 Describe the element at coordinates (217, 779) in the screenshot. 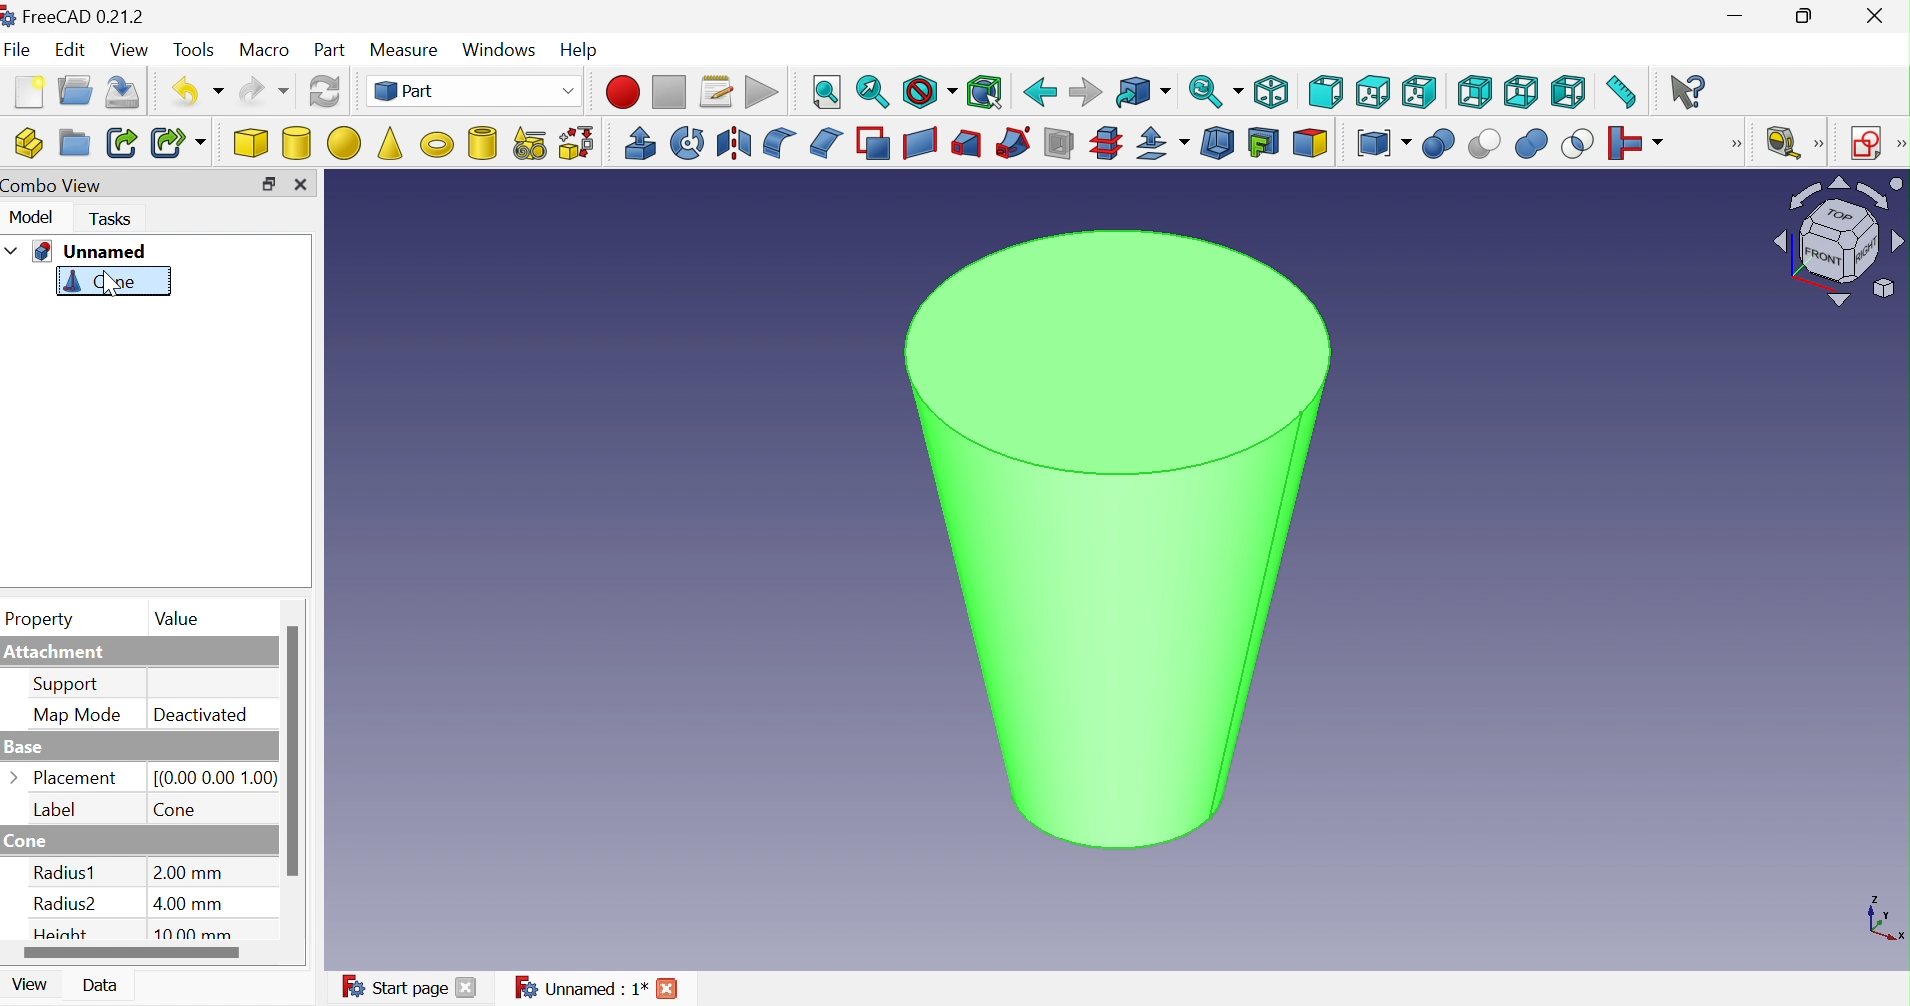

I see `[(0.00 0.00 1.00)` at that location.